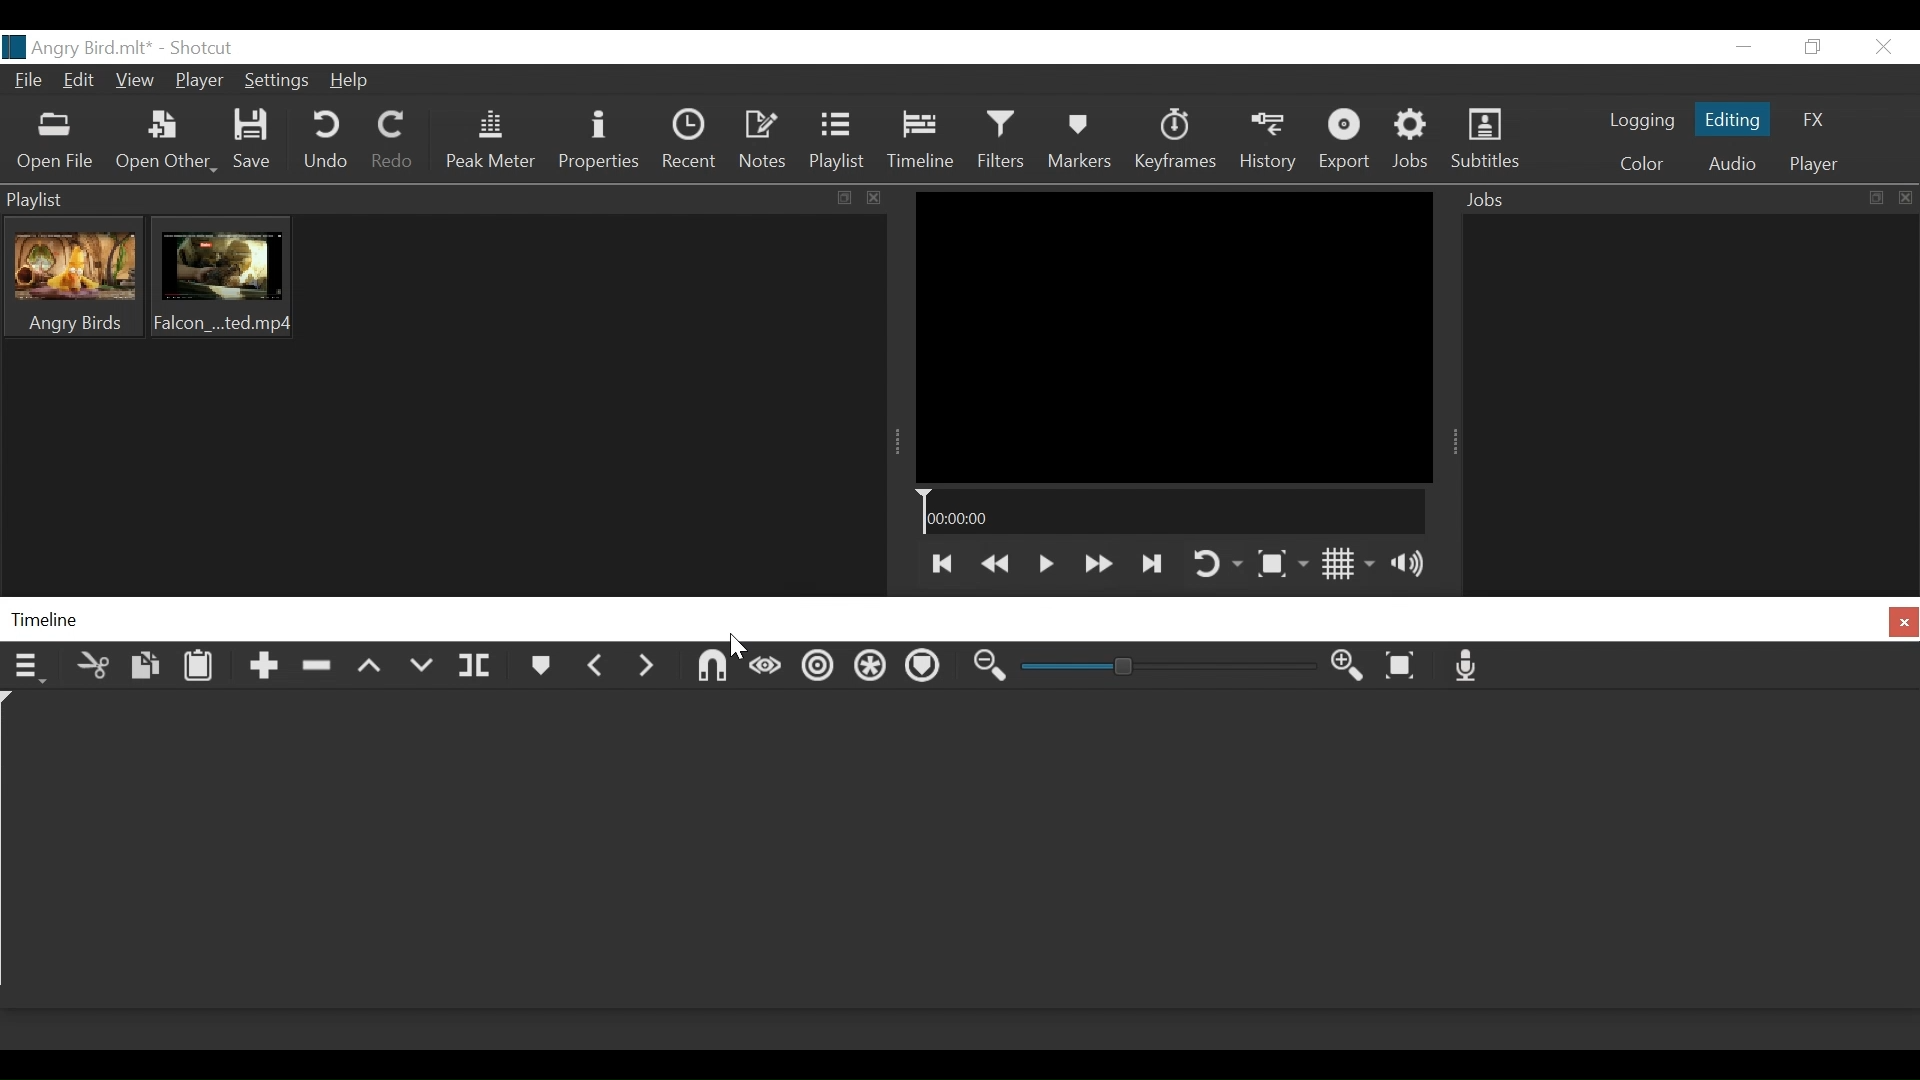 This screenshot has height=1080, width=1920. What do you see at coordinates (326, 142) in the screenshot?
I see `Undo` at bounding box center [326, 142].